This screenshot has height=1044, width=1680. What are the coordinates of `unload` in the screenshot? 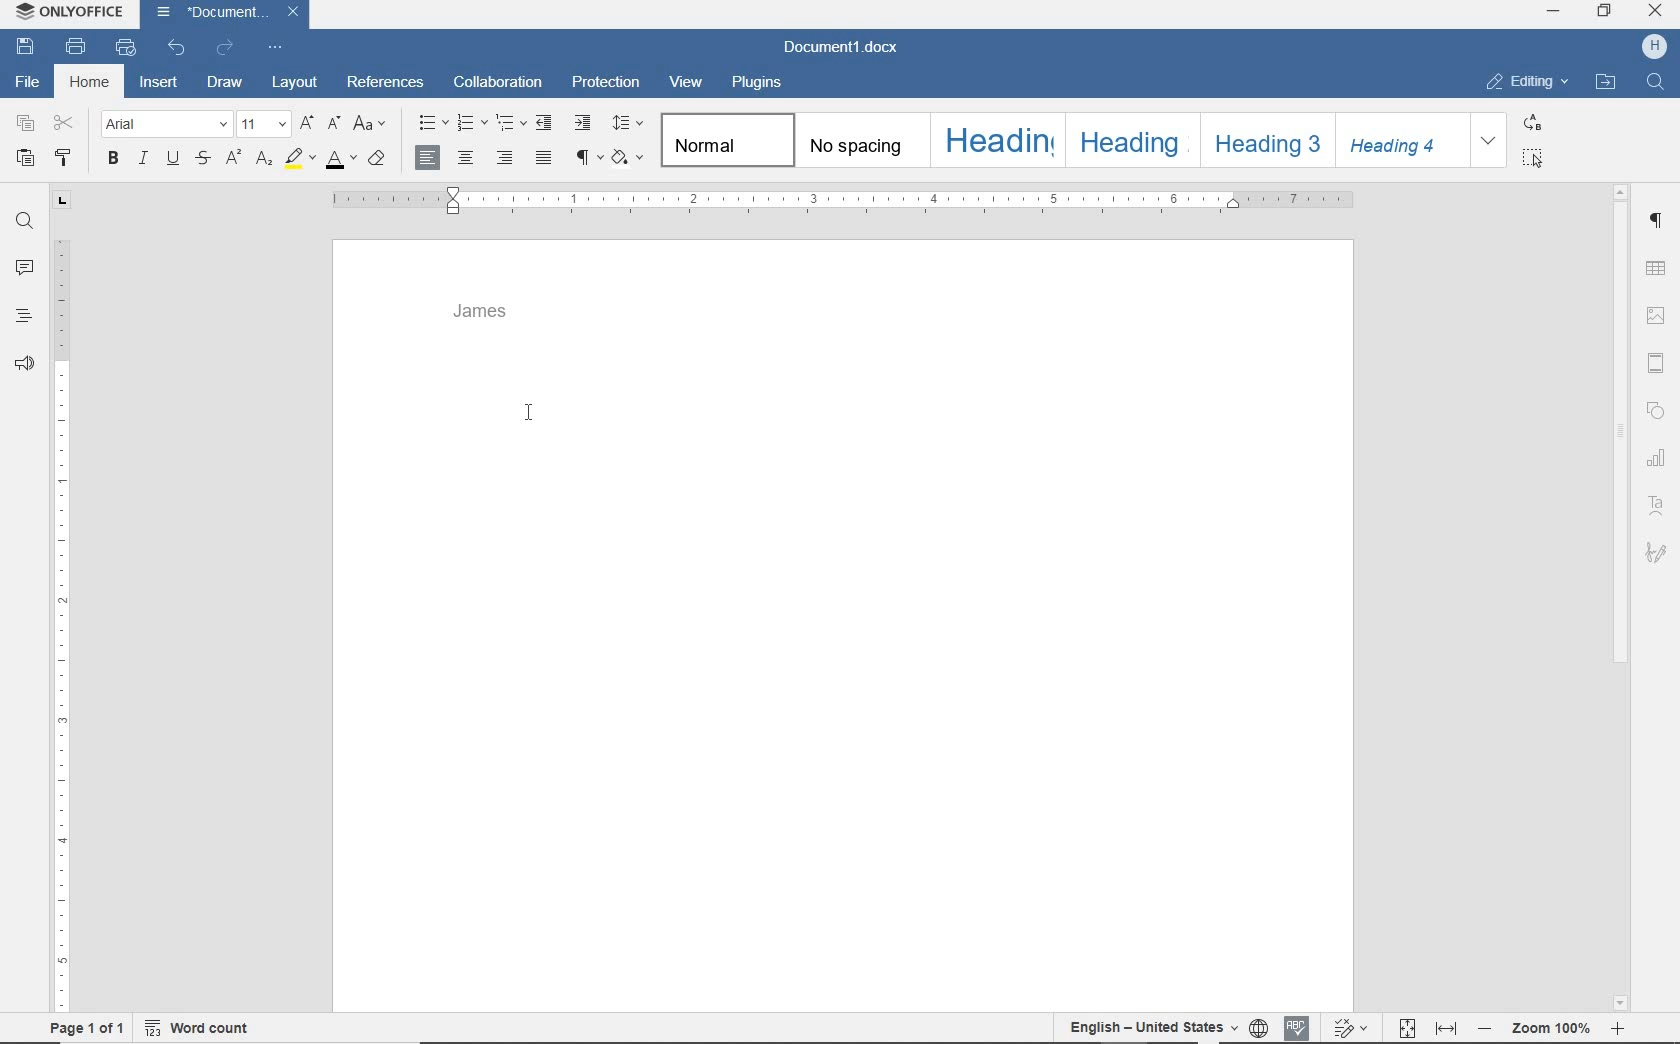 It's located at (177, 46).